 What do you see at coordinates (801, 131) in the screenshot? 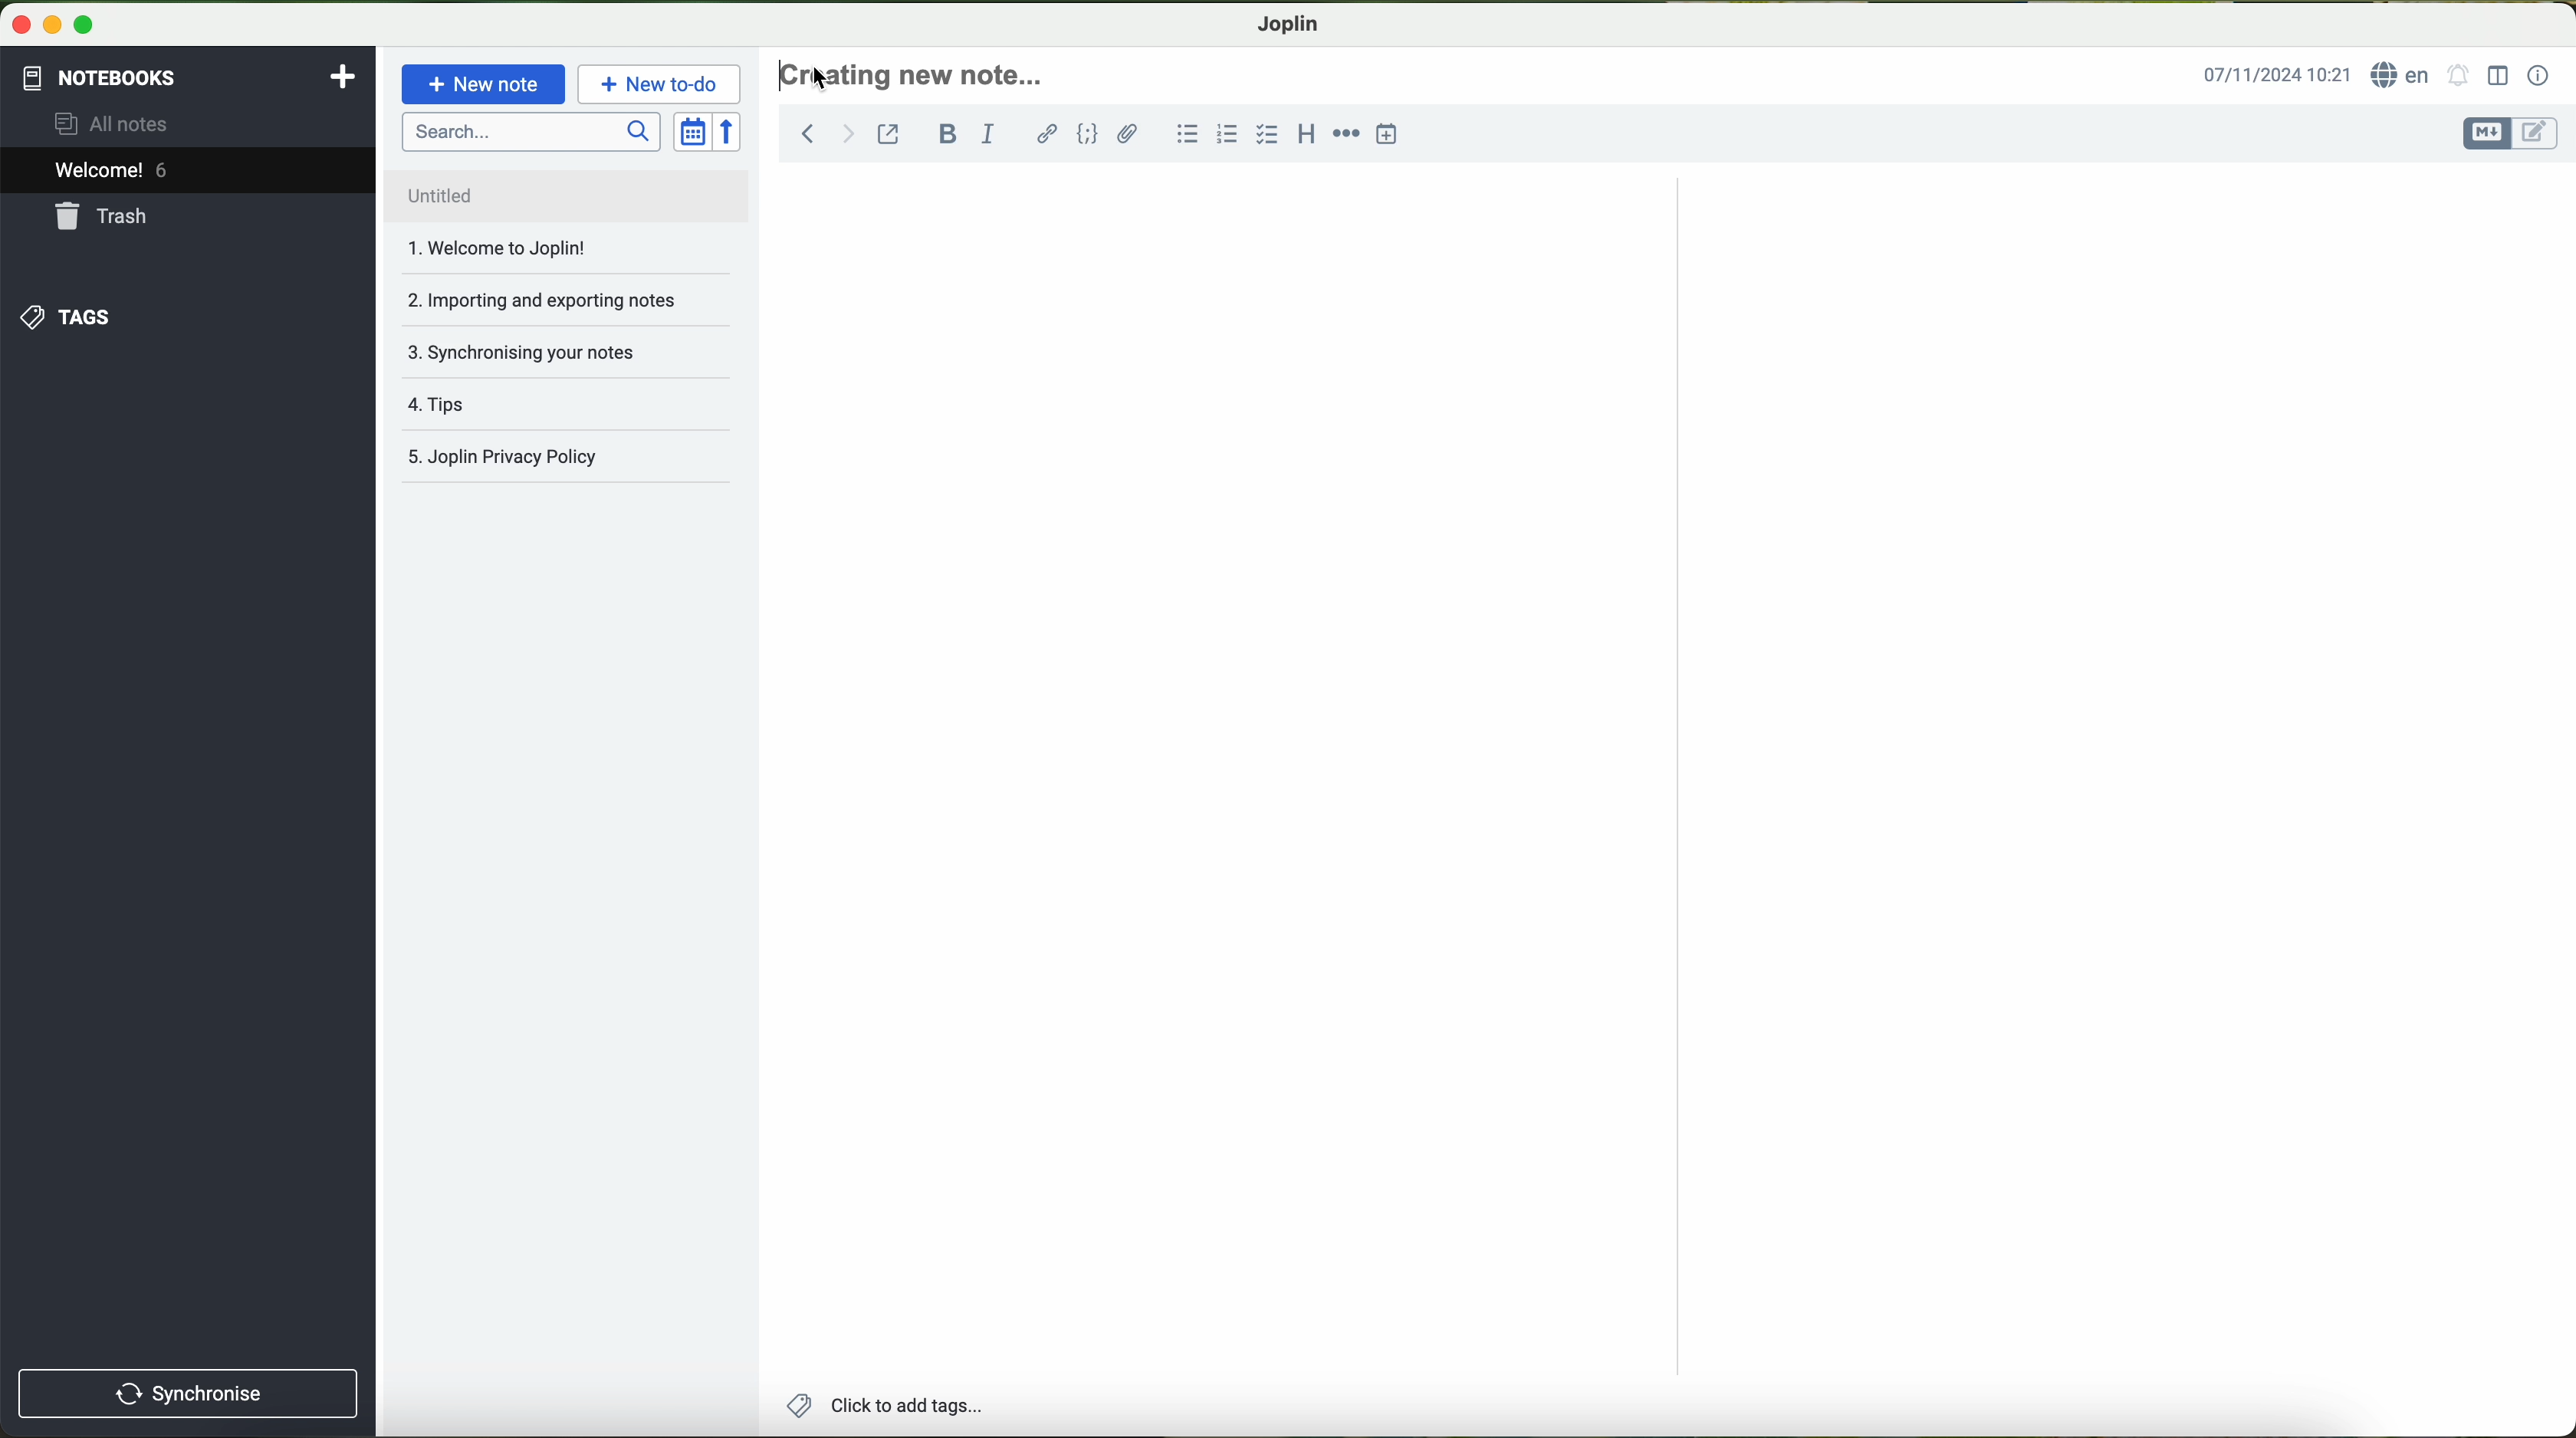
I see `back` at bounding box center [801, 131].